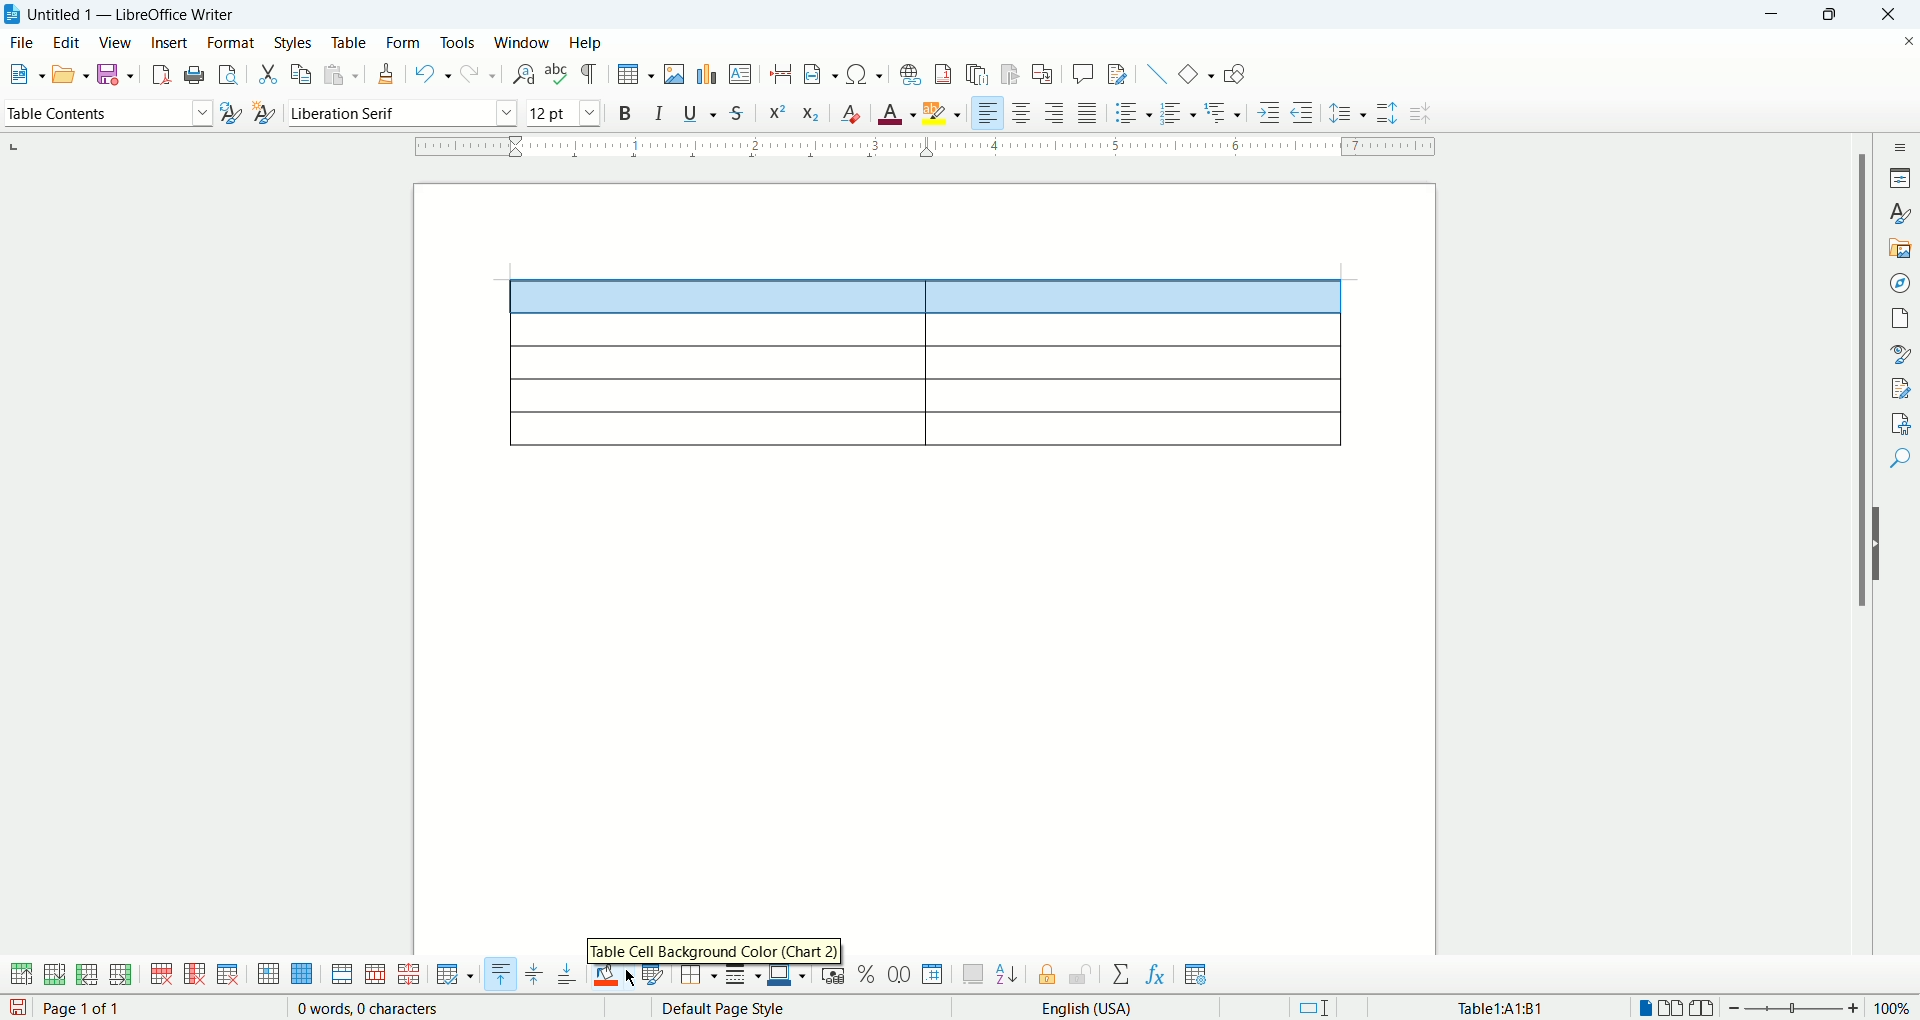 The width and height of the screenshot is (1920, 1020). What do you see at coordinates (866, 73) in the screenshot?
I see `insert symbol` at bounding box center [866, 73].